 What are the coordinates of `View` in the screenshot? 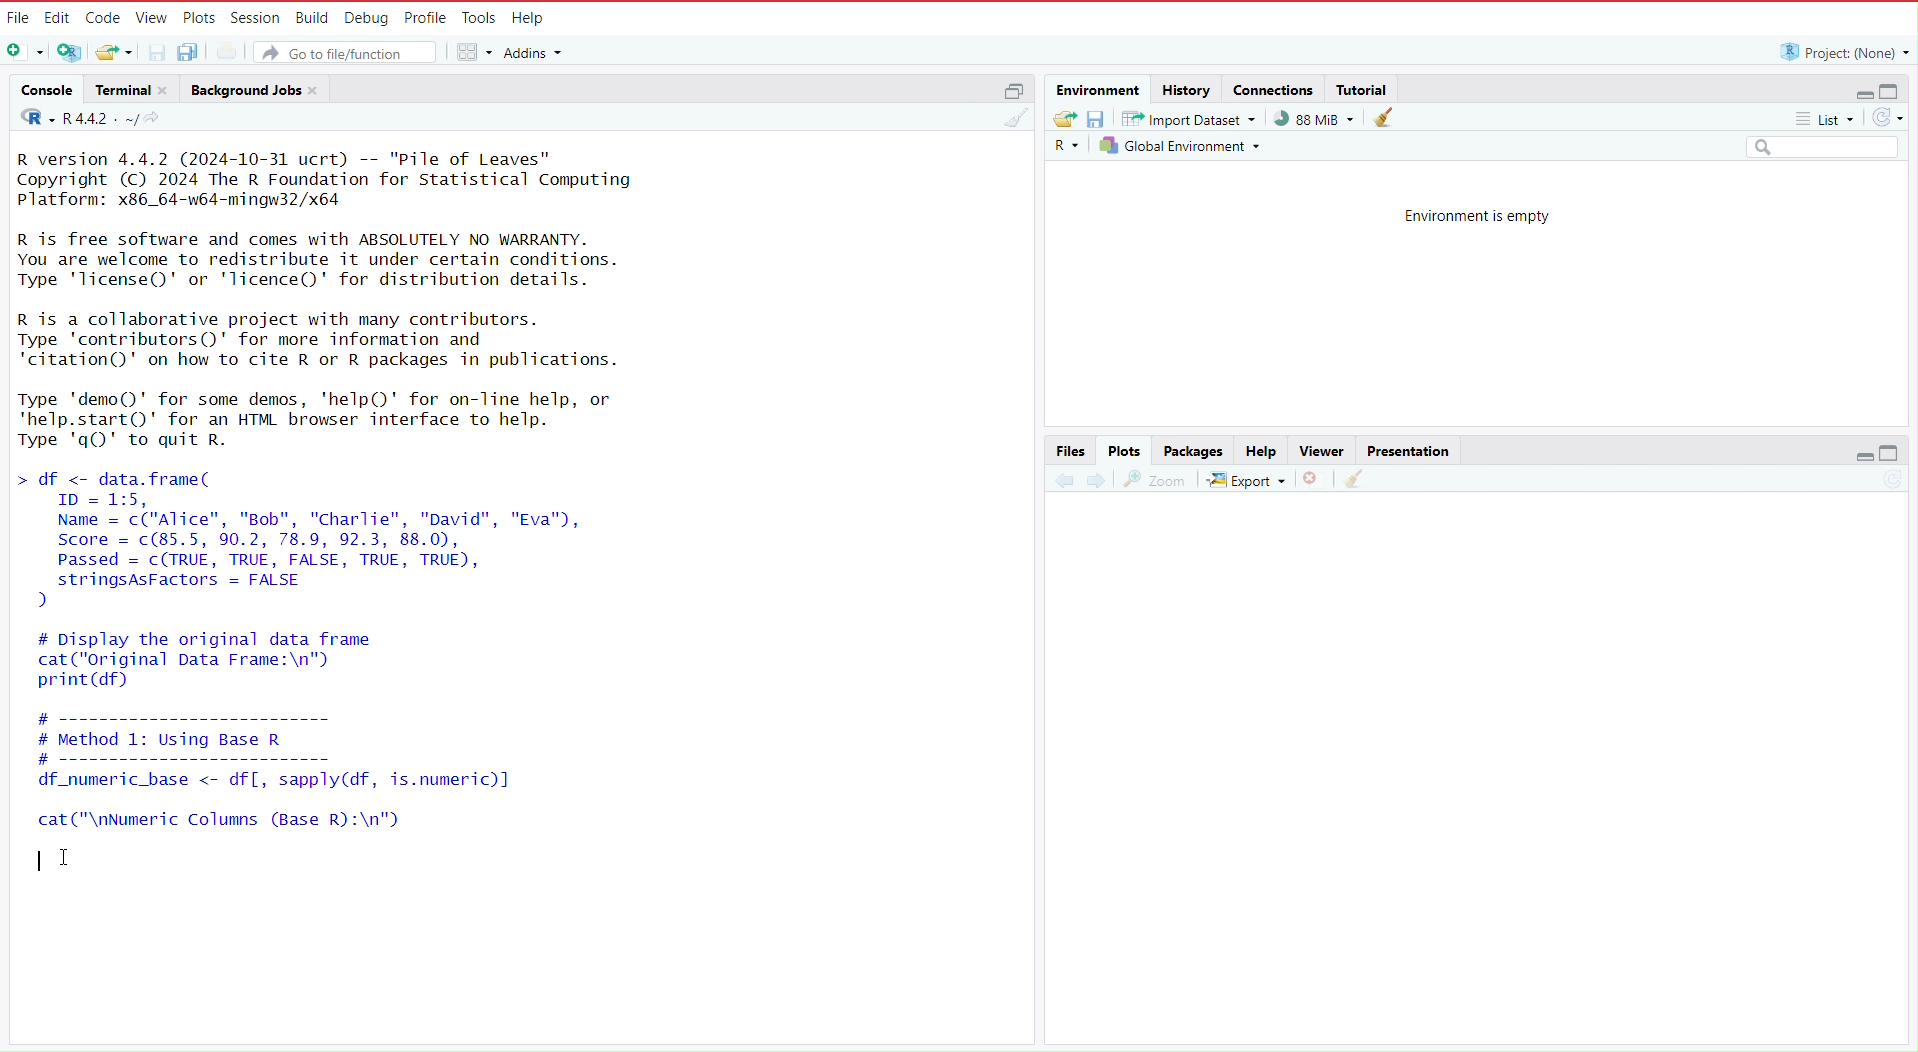 It's located at (153, 17).